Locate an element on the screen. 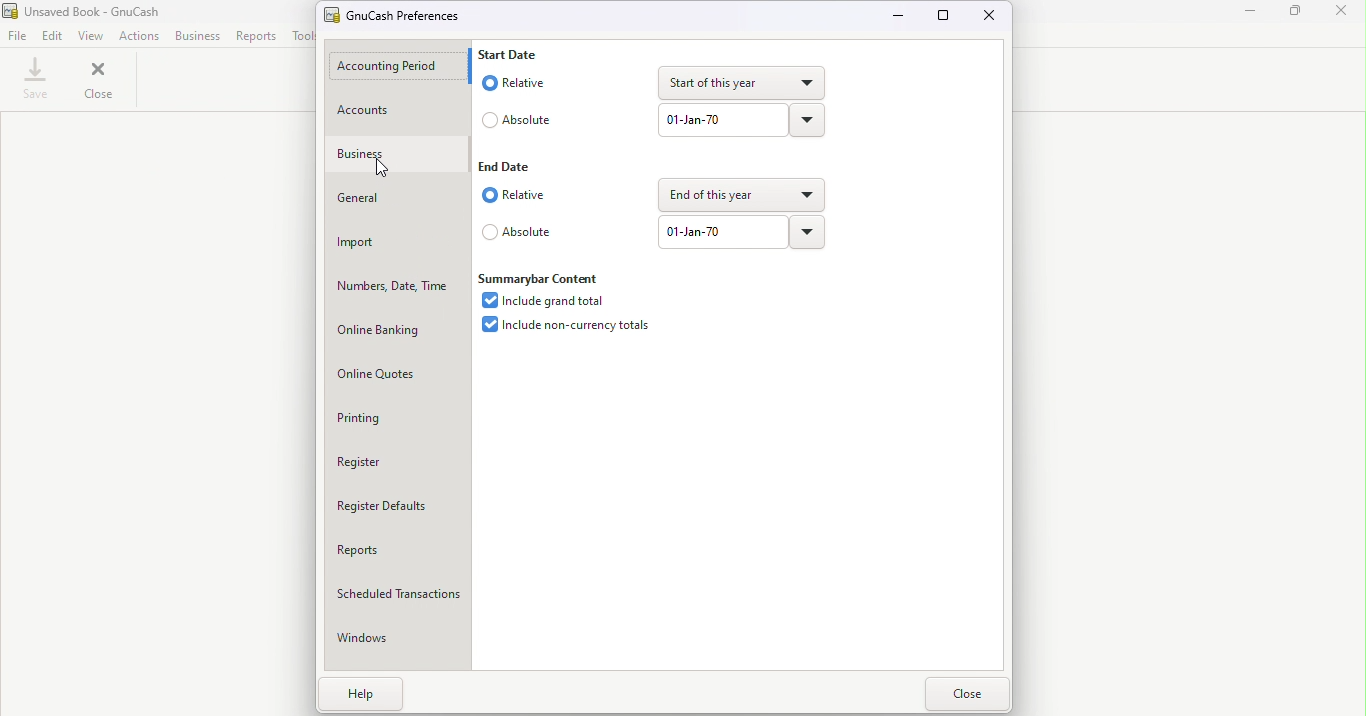 The height and width of the screenshot is (716, 1366). View is located at coordinates (90, 35).